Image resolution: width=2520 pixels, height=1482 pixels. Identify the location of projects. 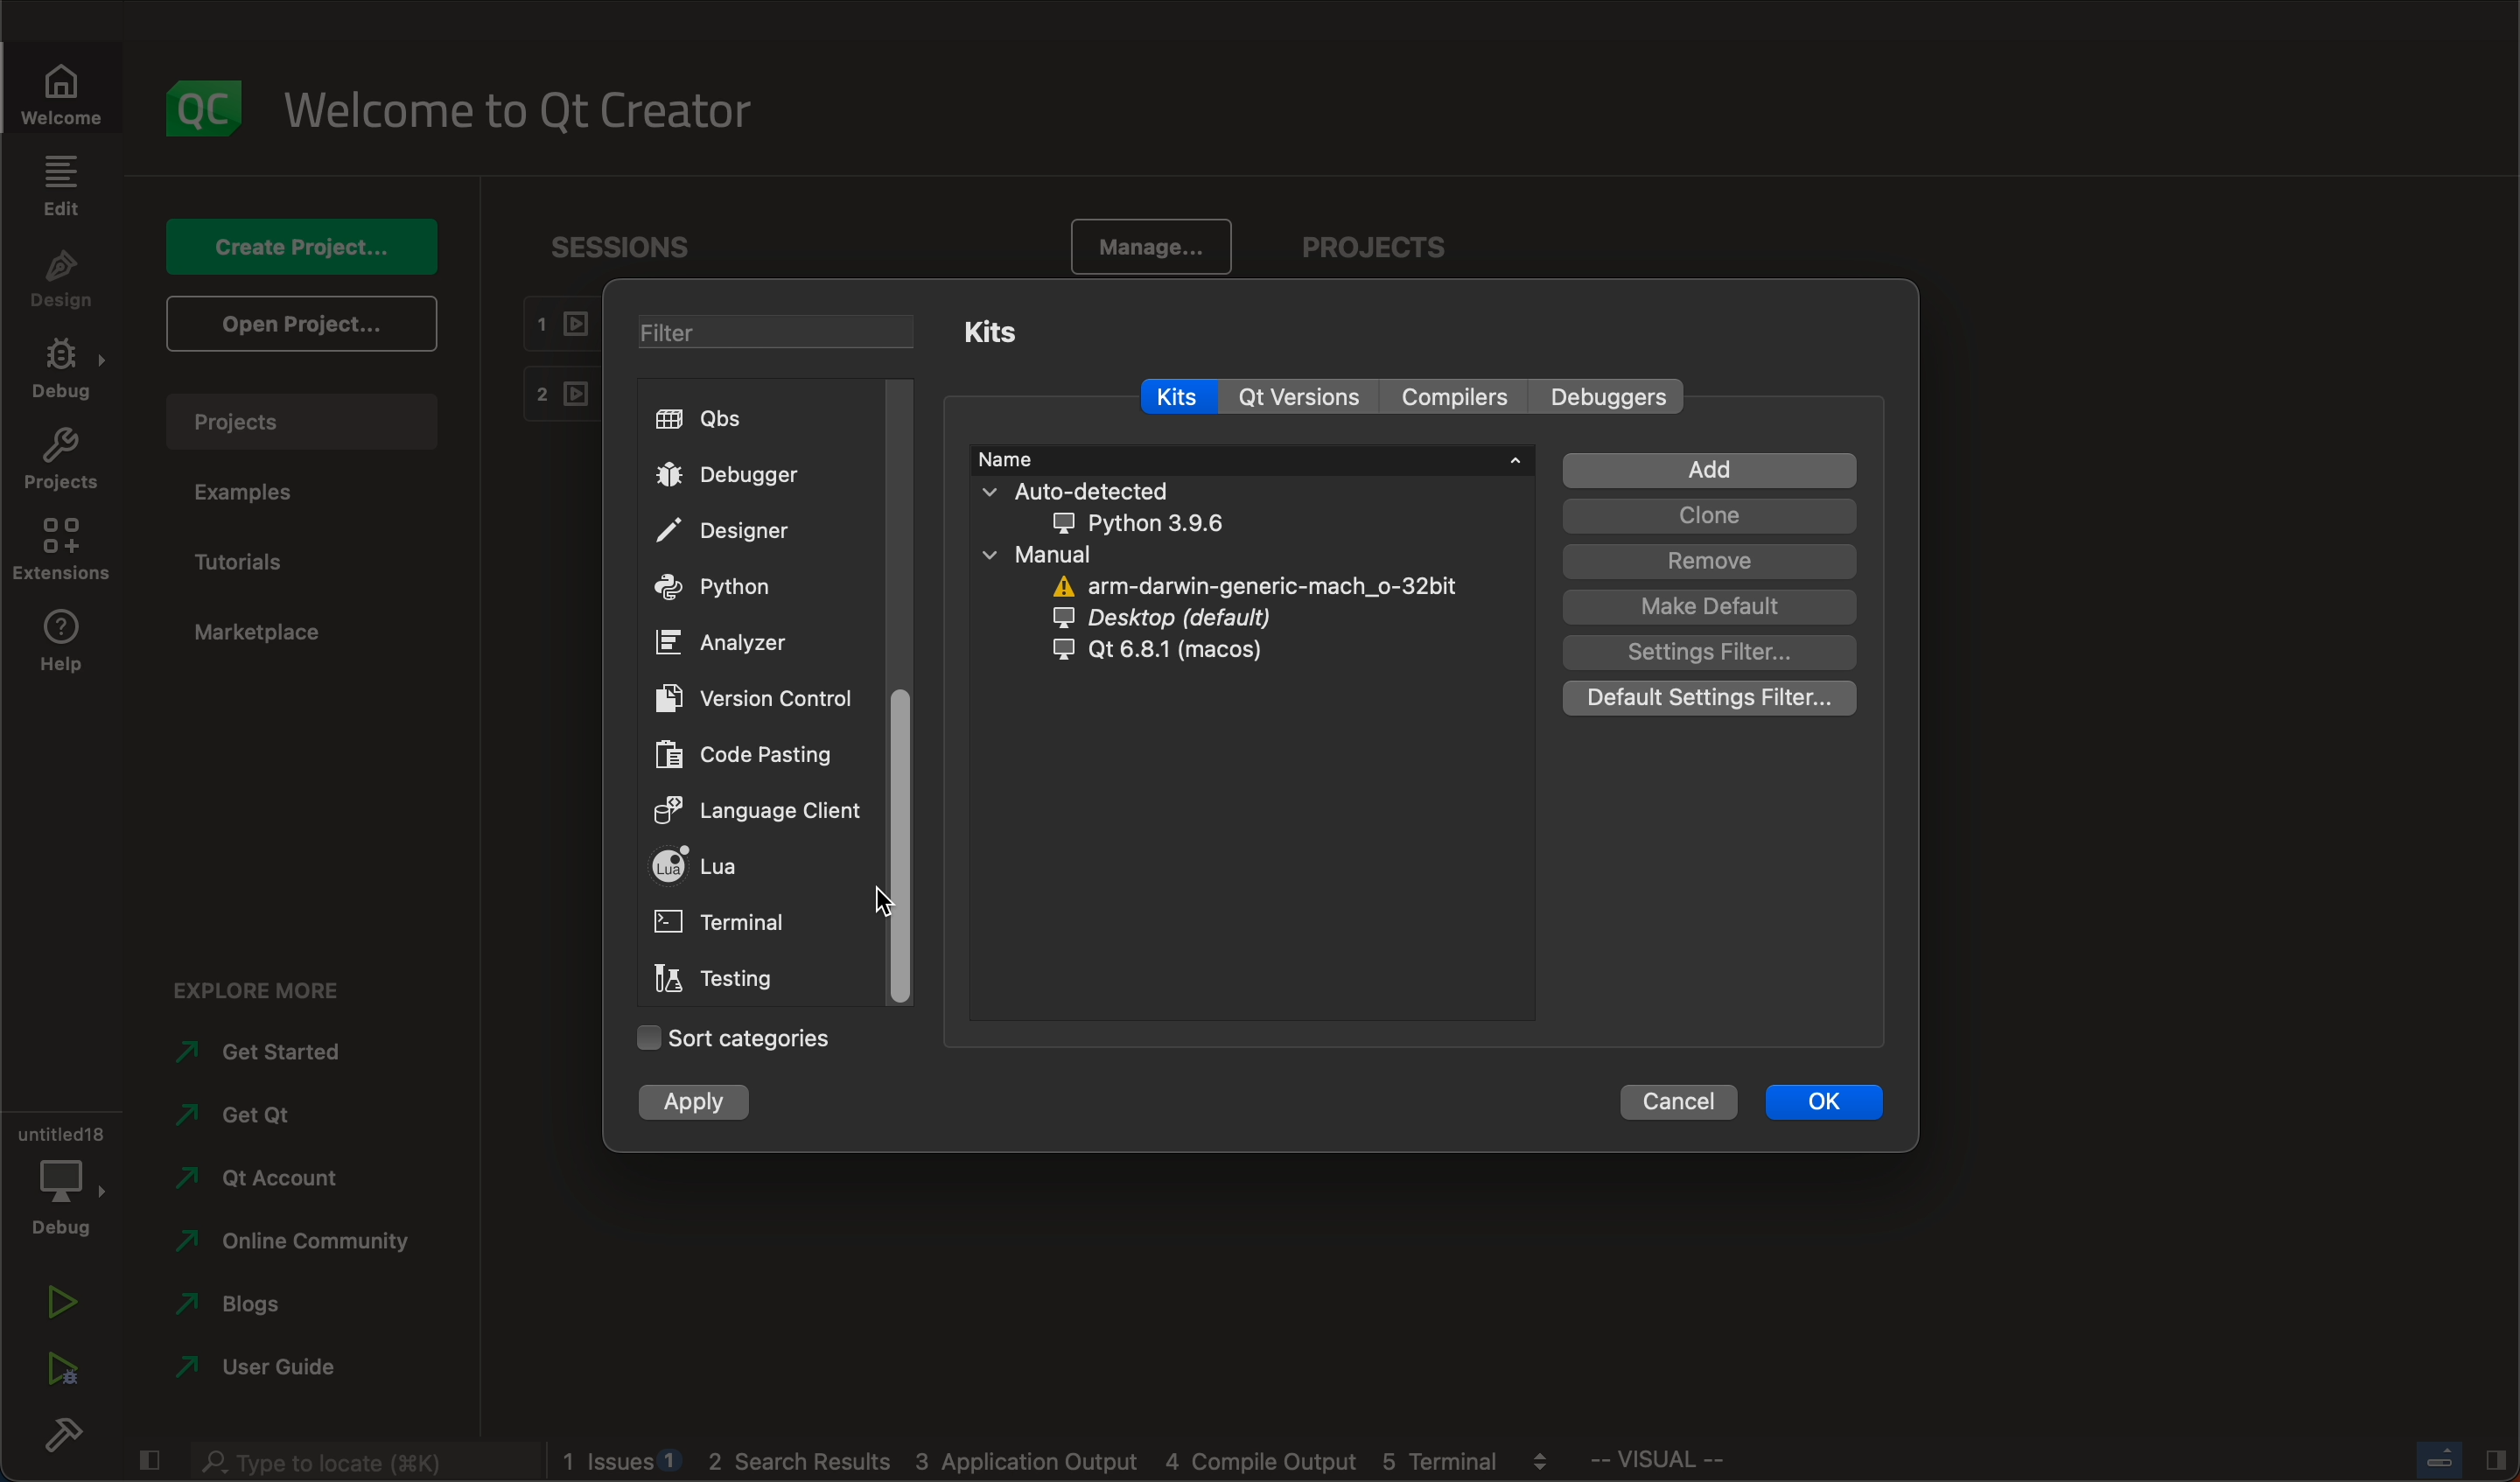
(309, 417).